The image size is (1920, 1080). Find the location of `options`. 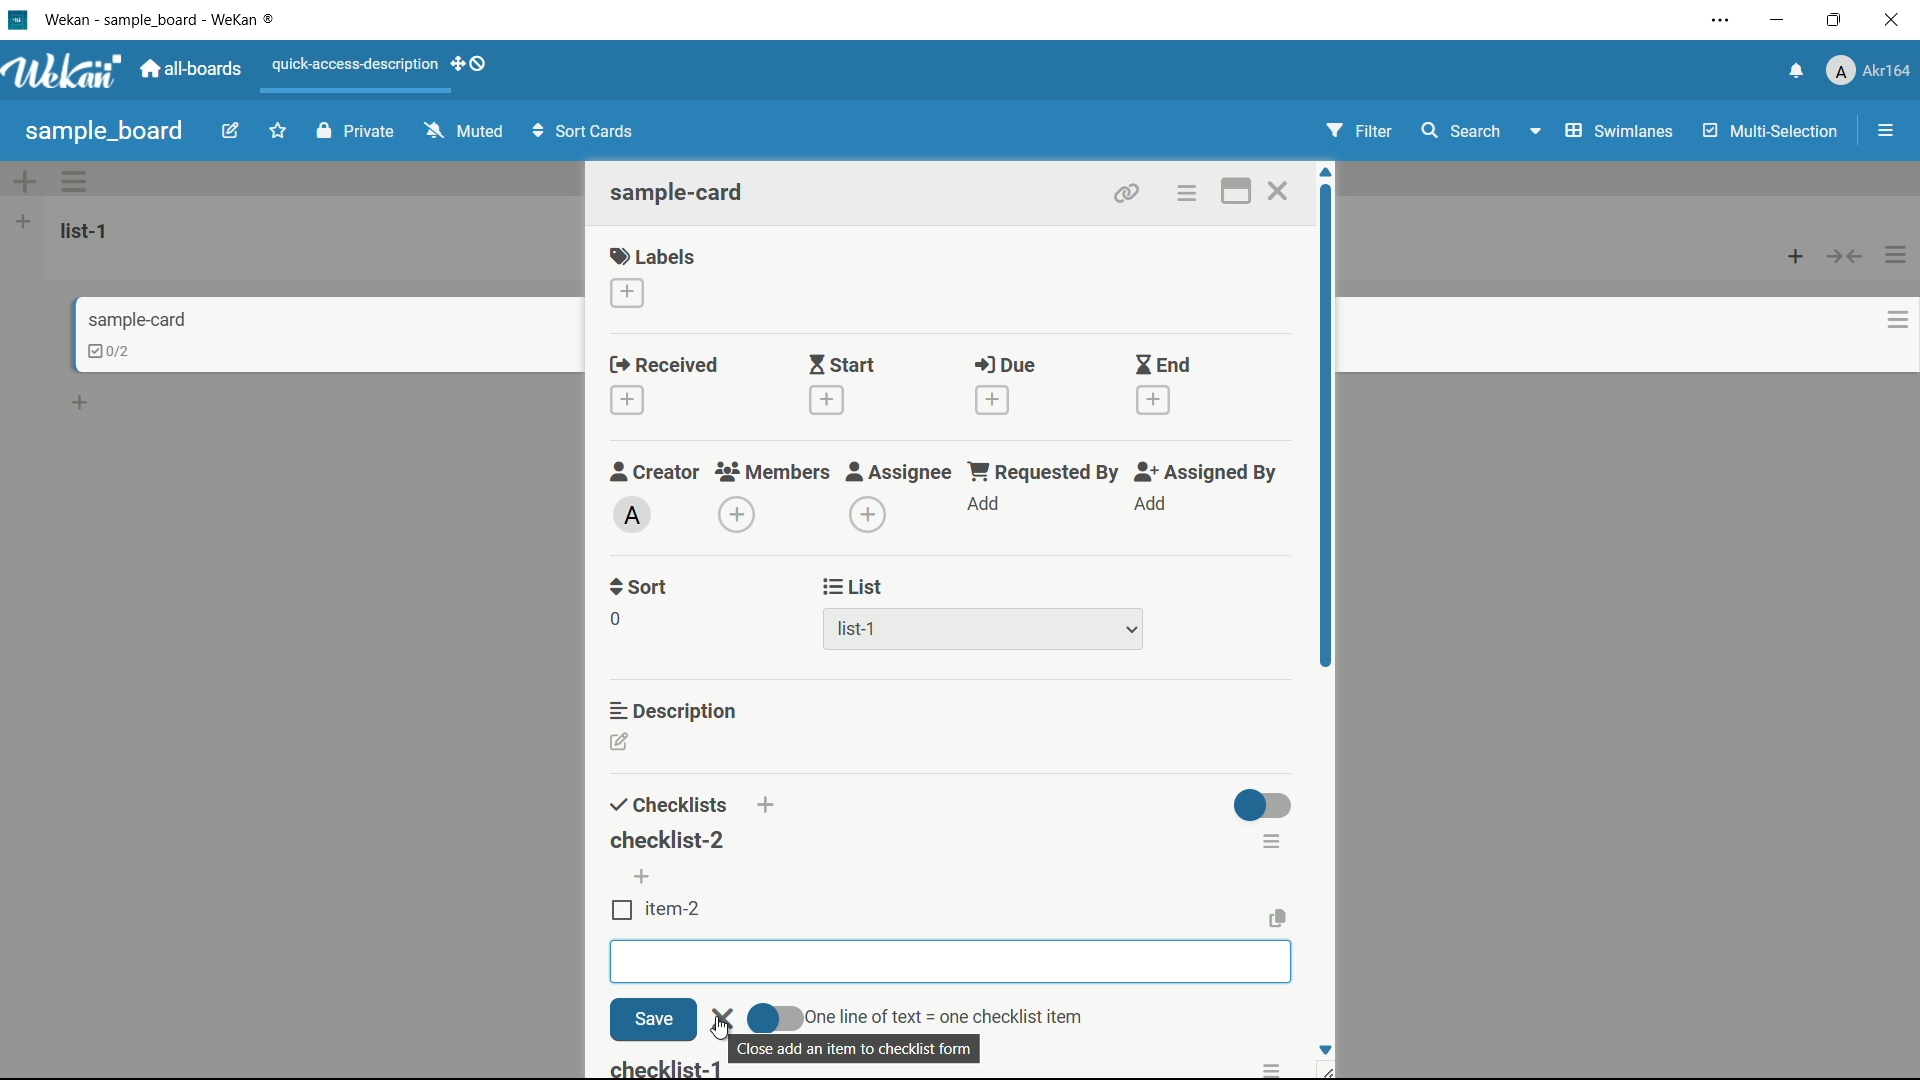

options is located at coordinates (1275, 1069).